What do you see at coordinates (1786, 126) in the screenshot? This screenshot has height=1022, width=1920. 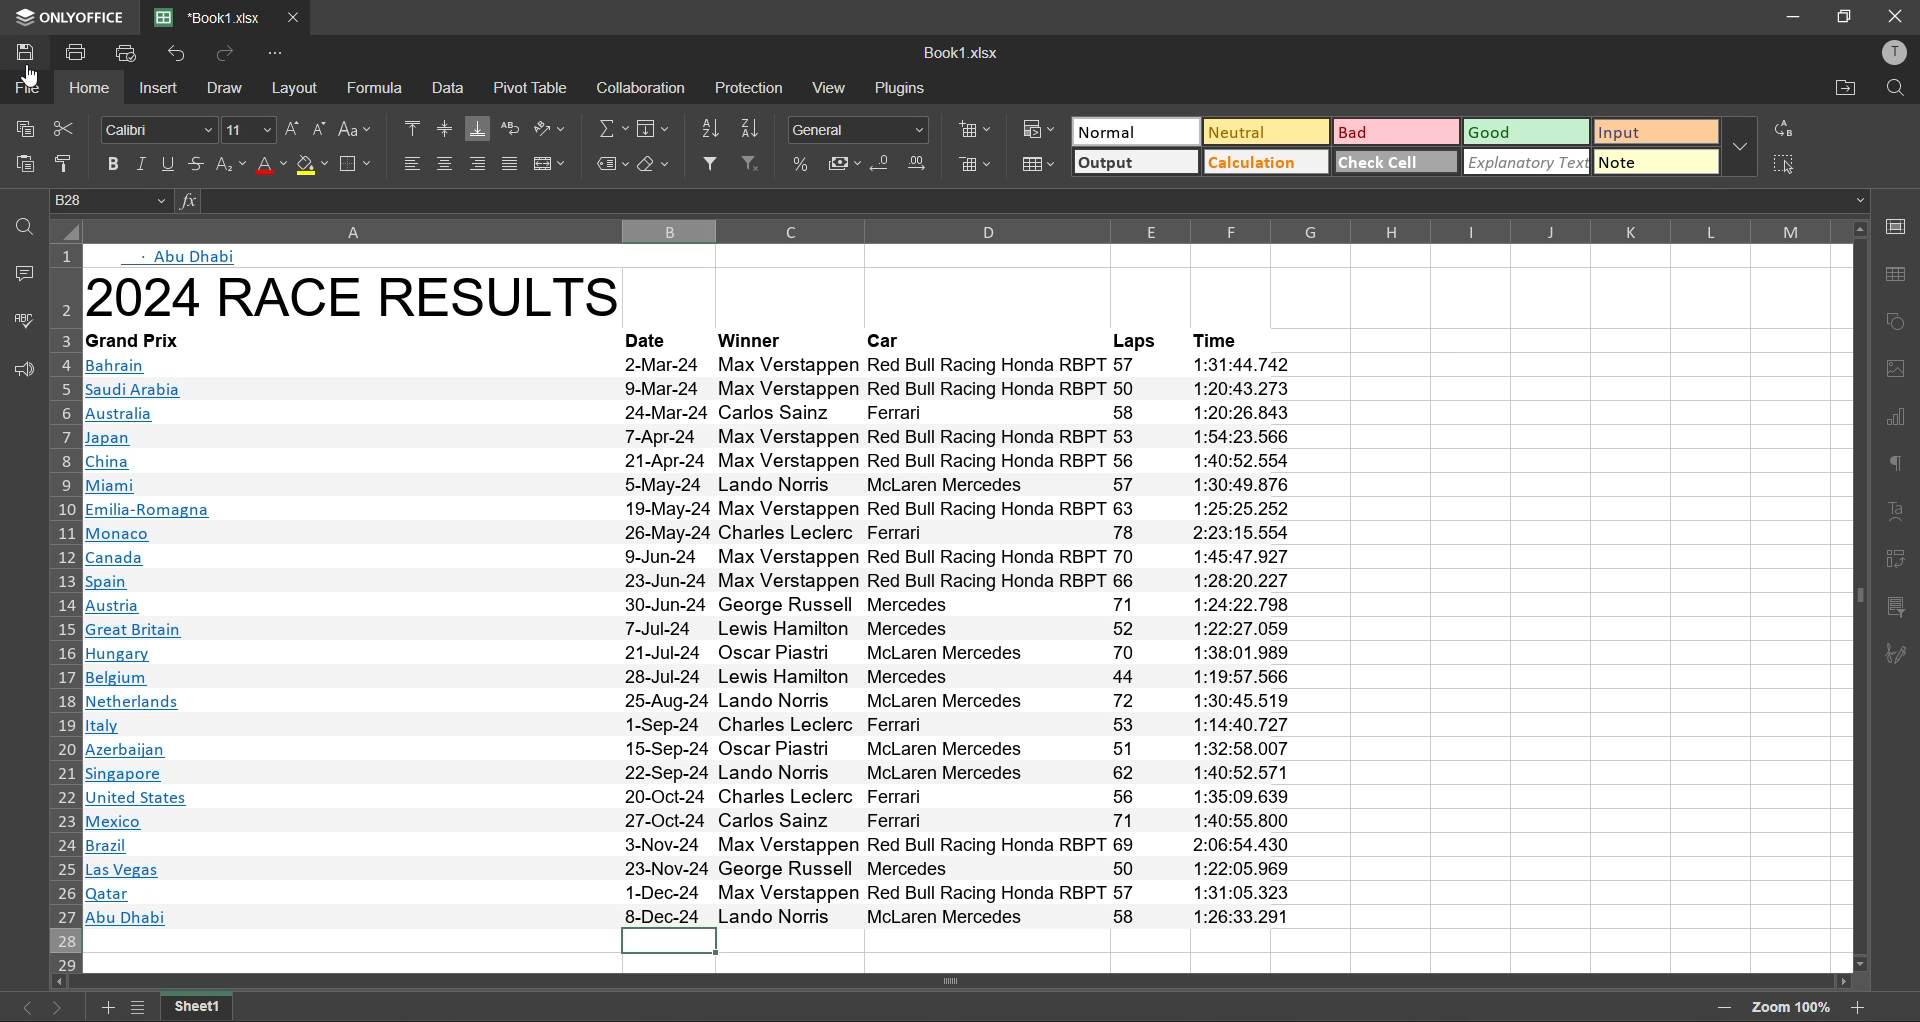 I see `replace` at bounding box center [1786, 126].